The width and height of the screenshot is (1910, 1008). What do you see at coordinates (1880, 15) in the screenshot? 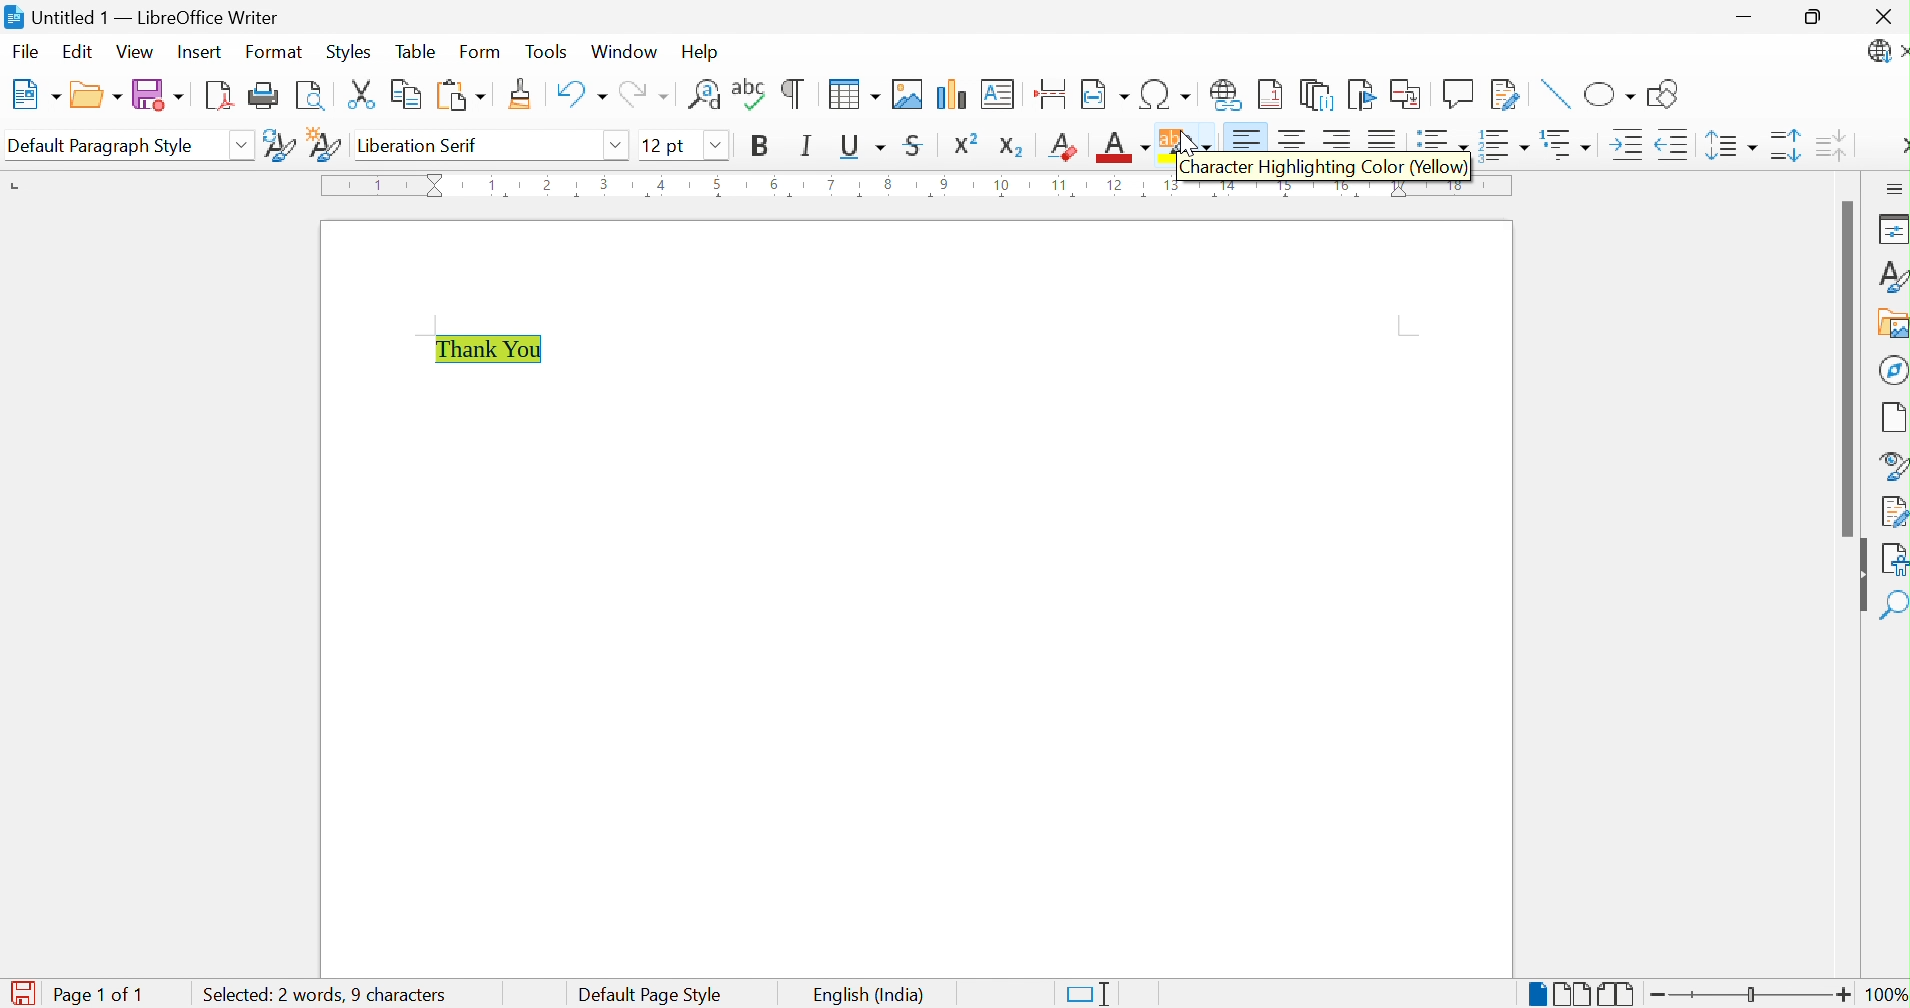
I see `Close` at bounding box center [1880, 15].